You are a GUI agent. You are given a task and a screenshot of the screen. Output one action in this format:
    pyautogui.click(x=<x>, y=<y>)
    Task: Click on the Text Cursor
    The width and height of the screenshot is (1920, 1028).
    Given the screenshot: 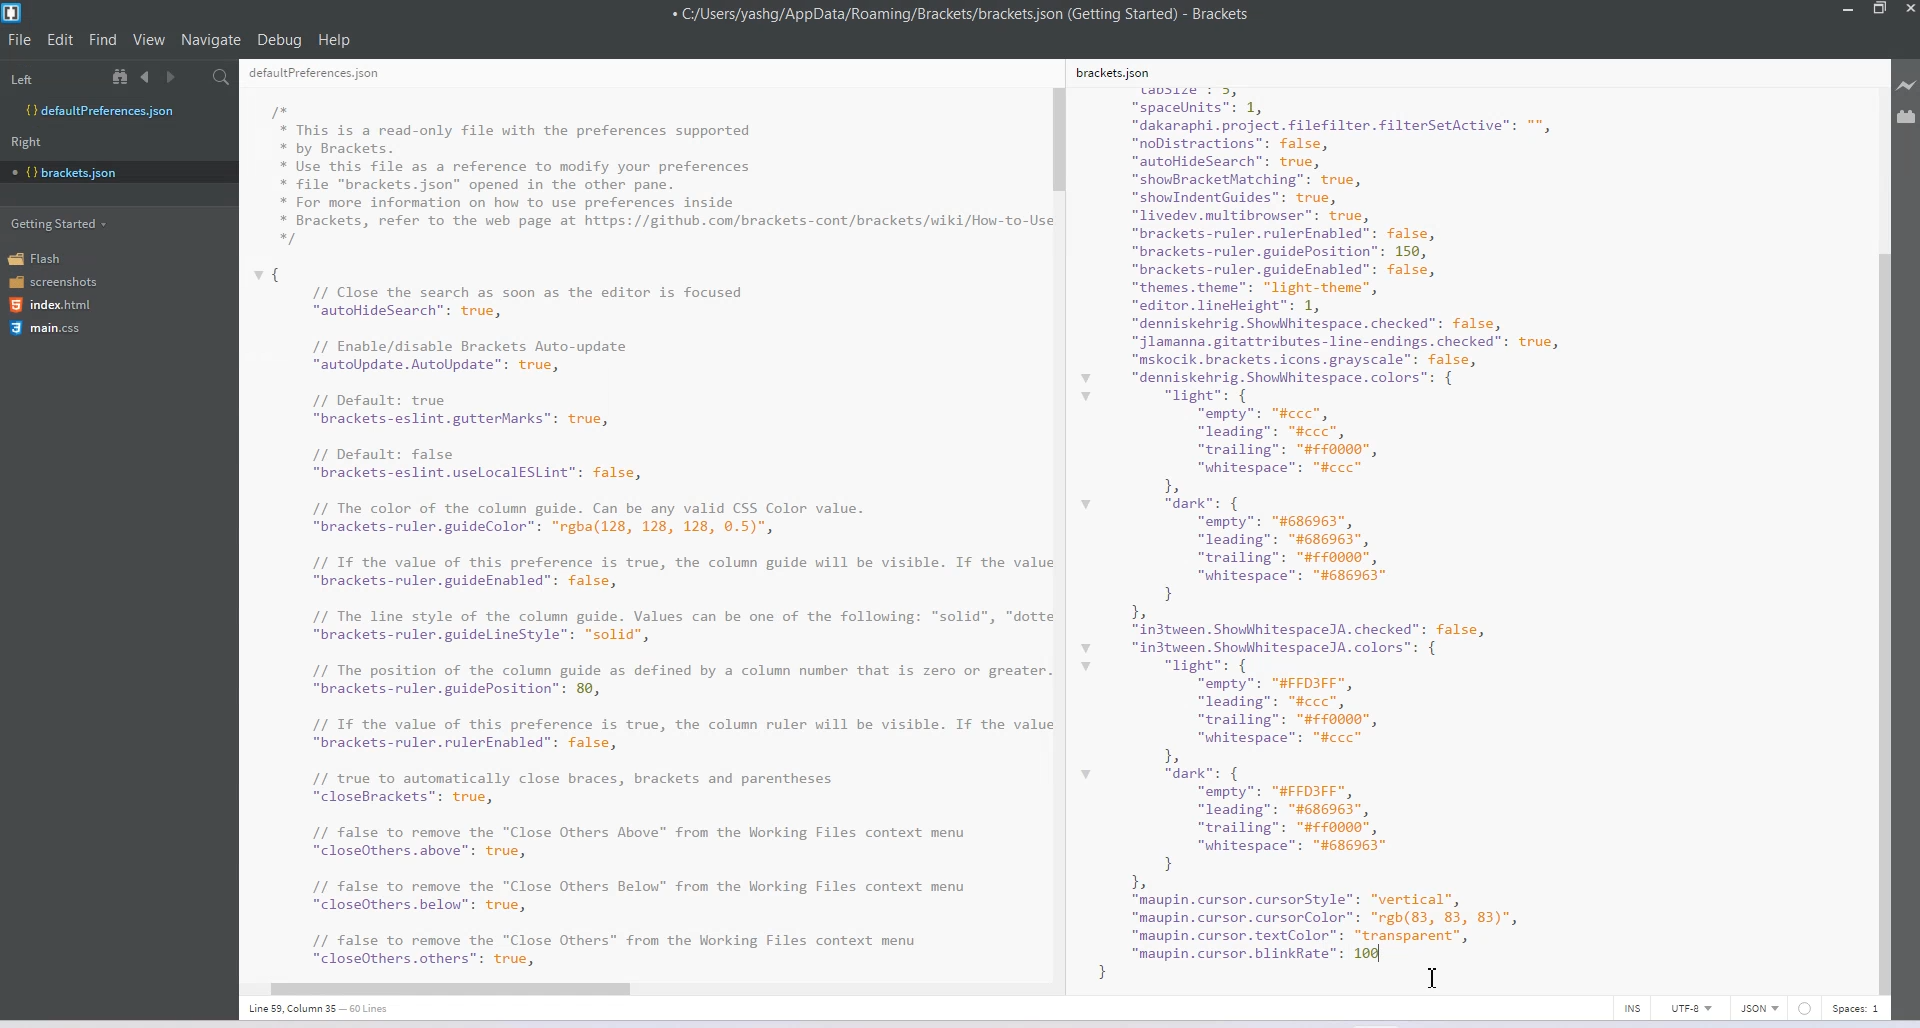 What is the action you would take?
    pyautogui.click(x=1432, y=978)
    